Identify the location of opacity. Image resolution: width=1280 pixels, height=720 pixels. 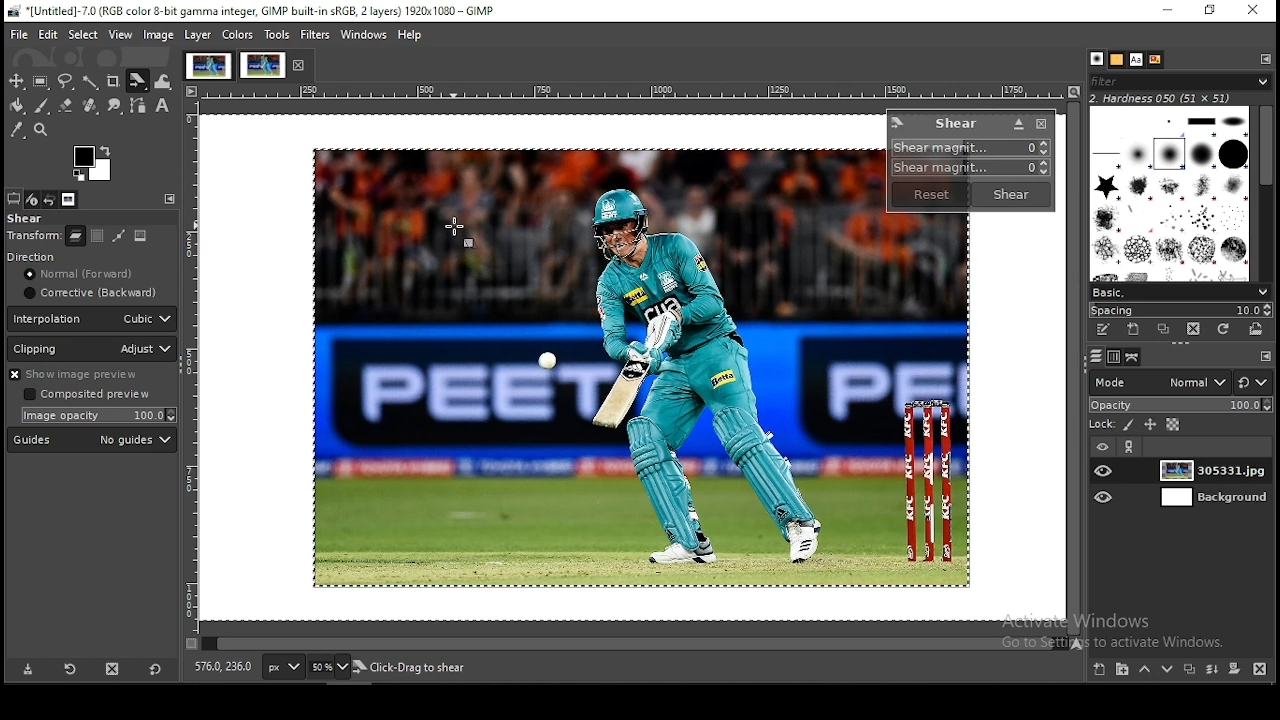
(1181, 405).